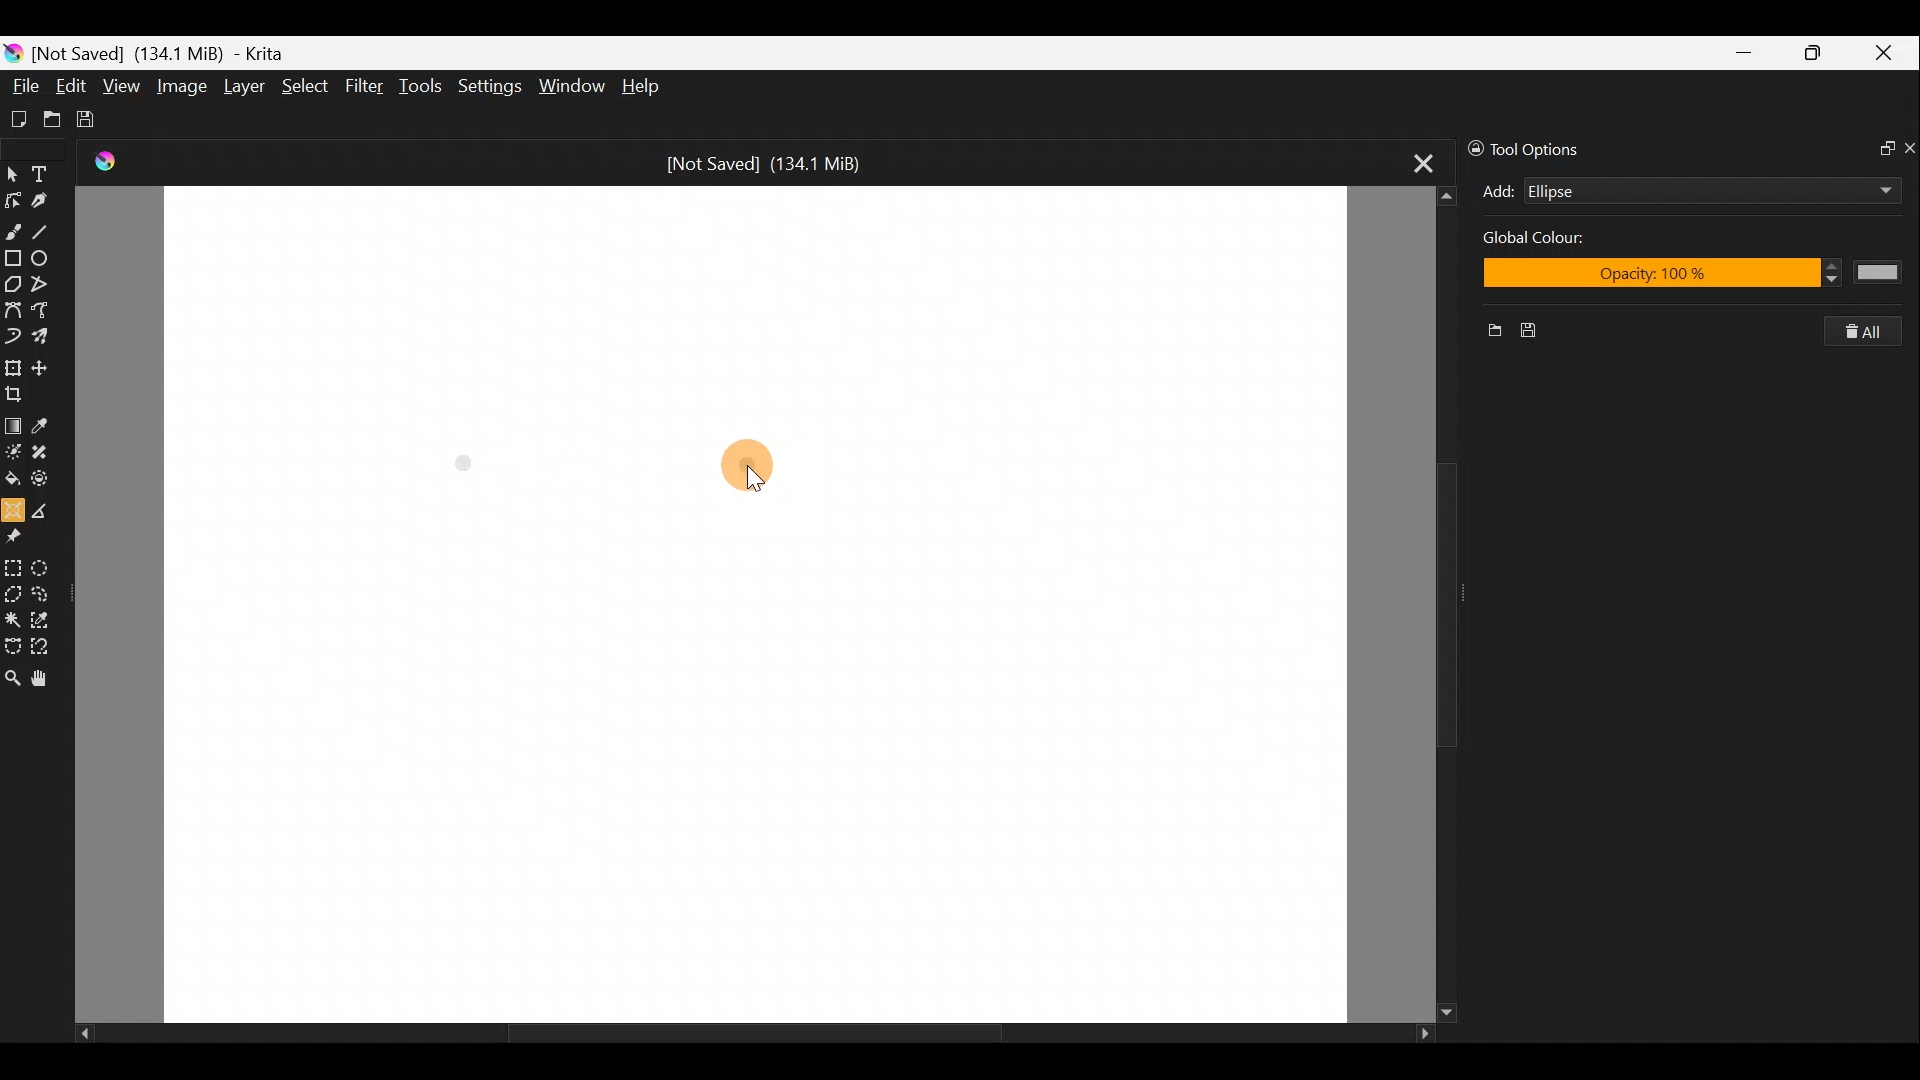  I want to click on Enclose and fill tool, so click(49, 482).